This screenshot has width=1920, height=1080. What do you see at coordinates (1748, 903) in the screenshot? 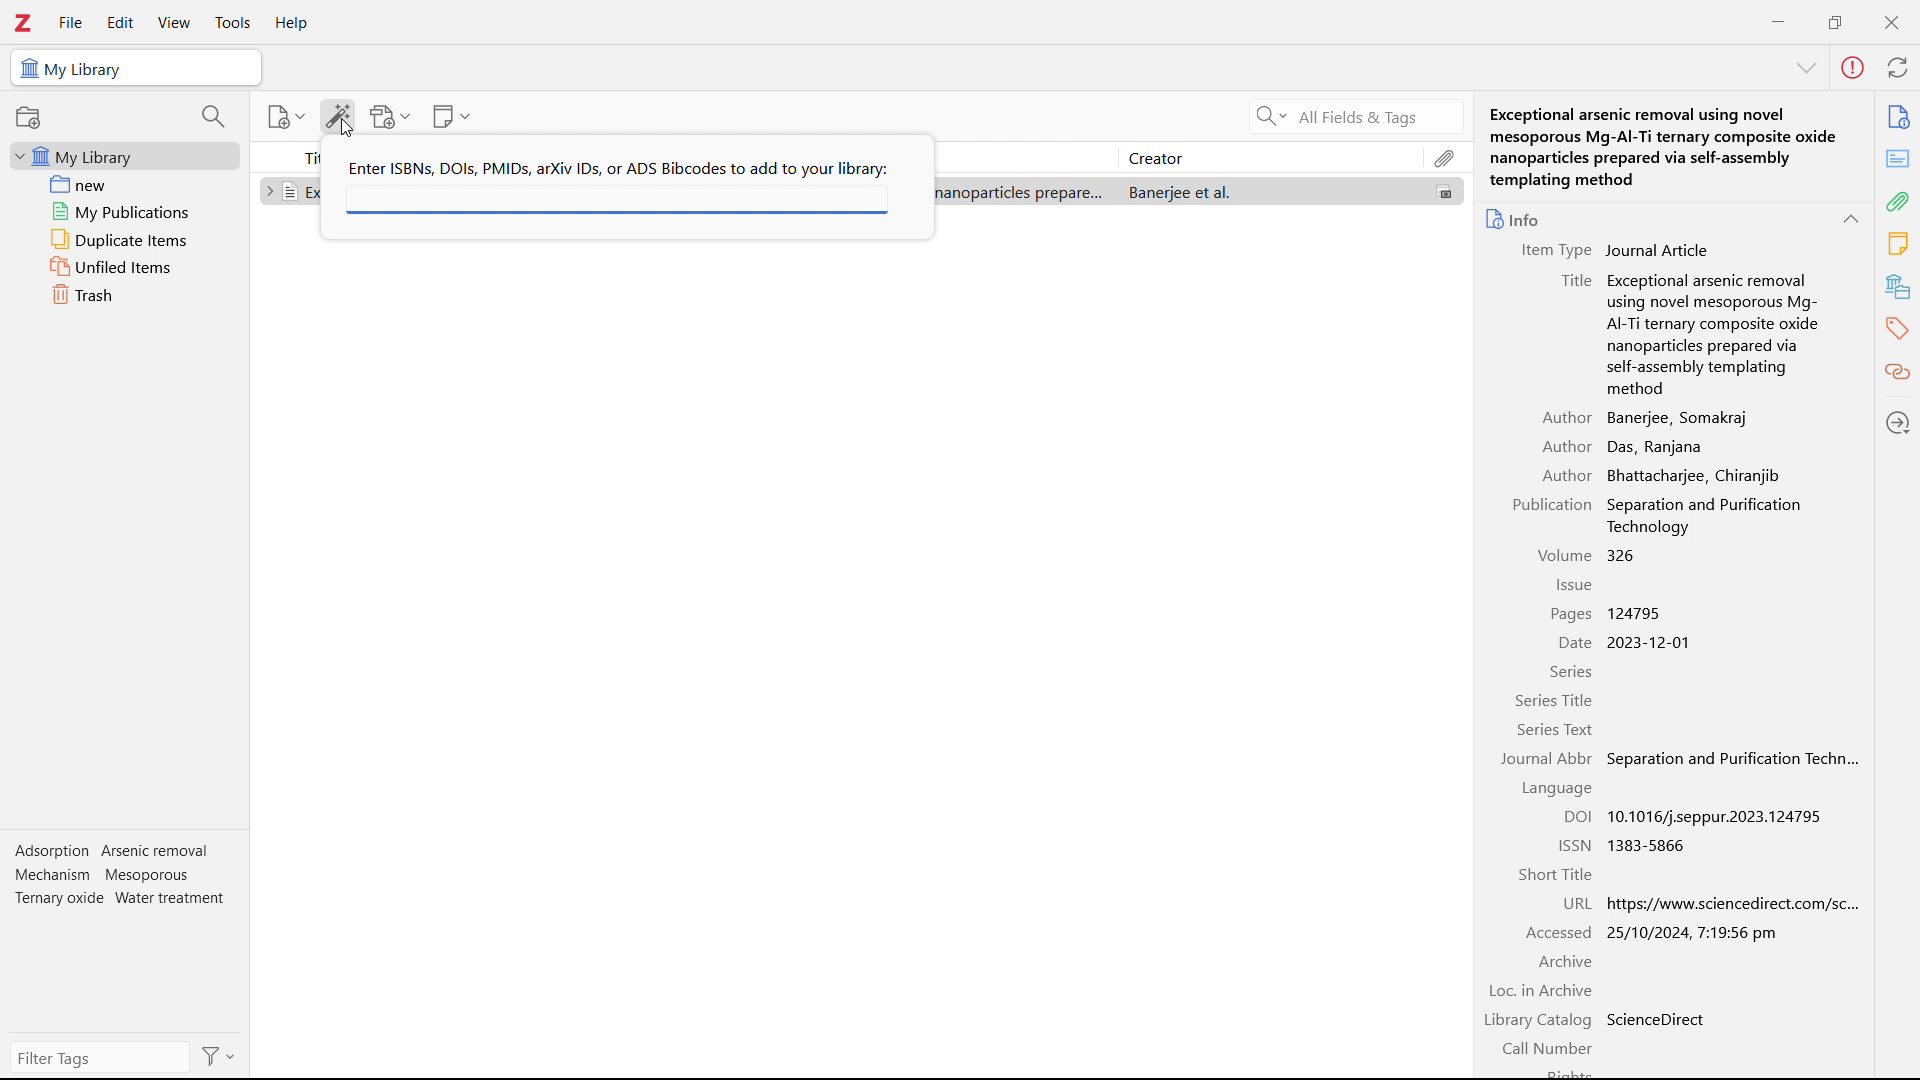
I see `http://www.sciencedirect.com/sc...` at bounding box center [1748, 903].